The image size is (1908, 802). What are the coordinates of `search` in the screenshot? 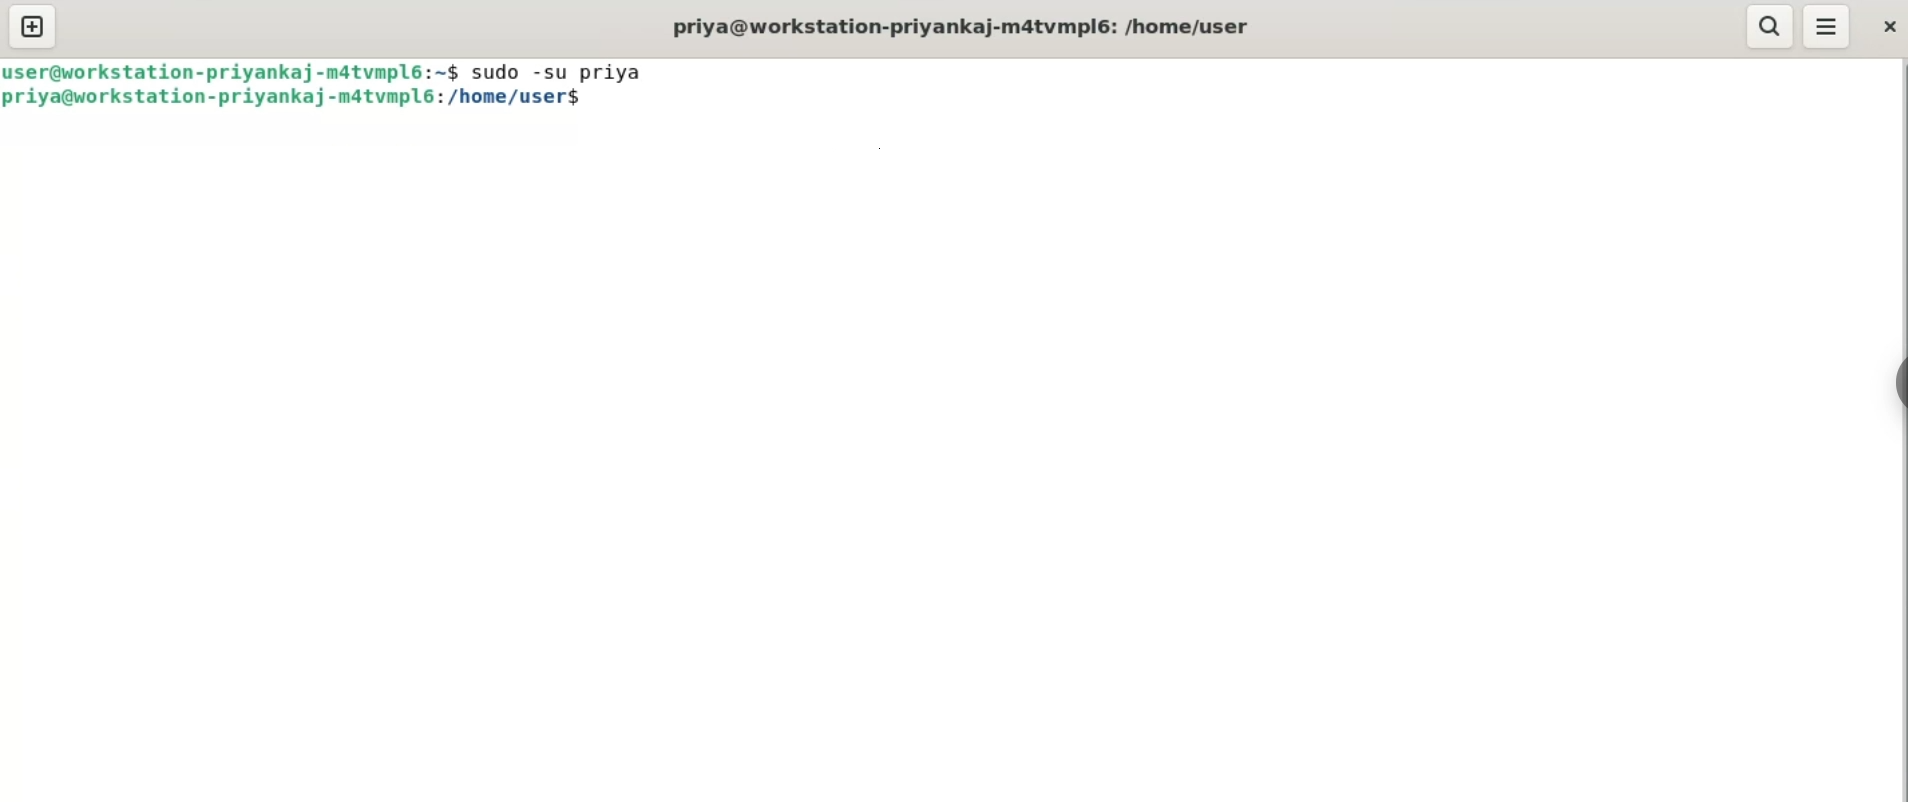 It's located at (1770, 26).